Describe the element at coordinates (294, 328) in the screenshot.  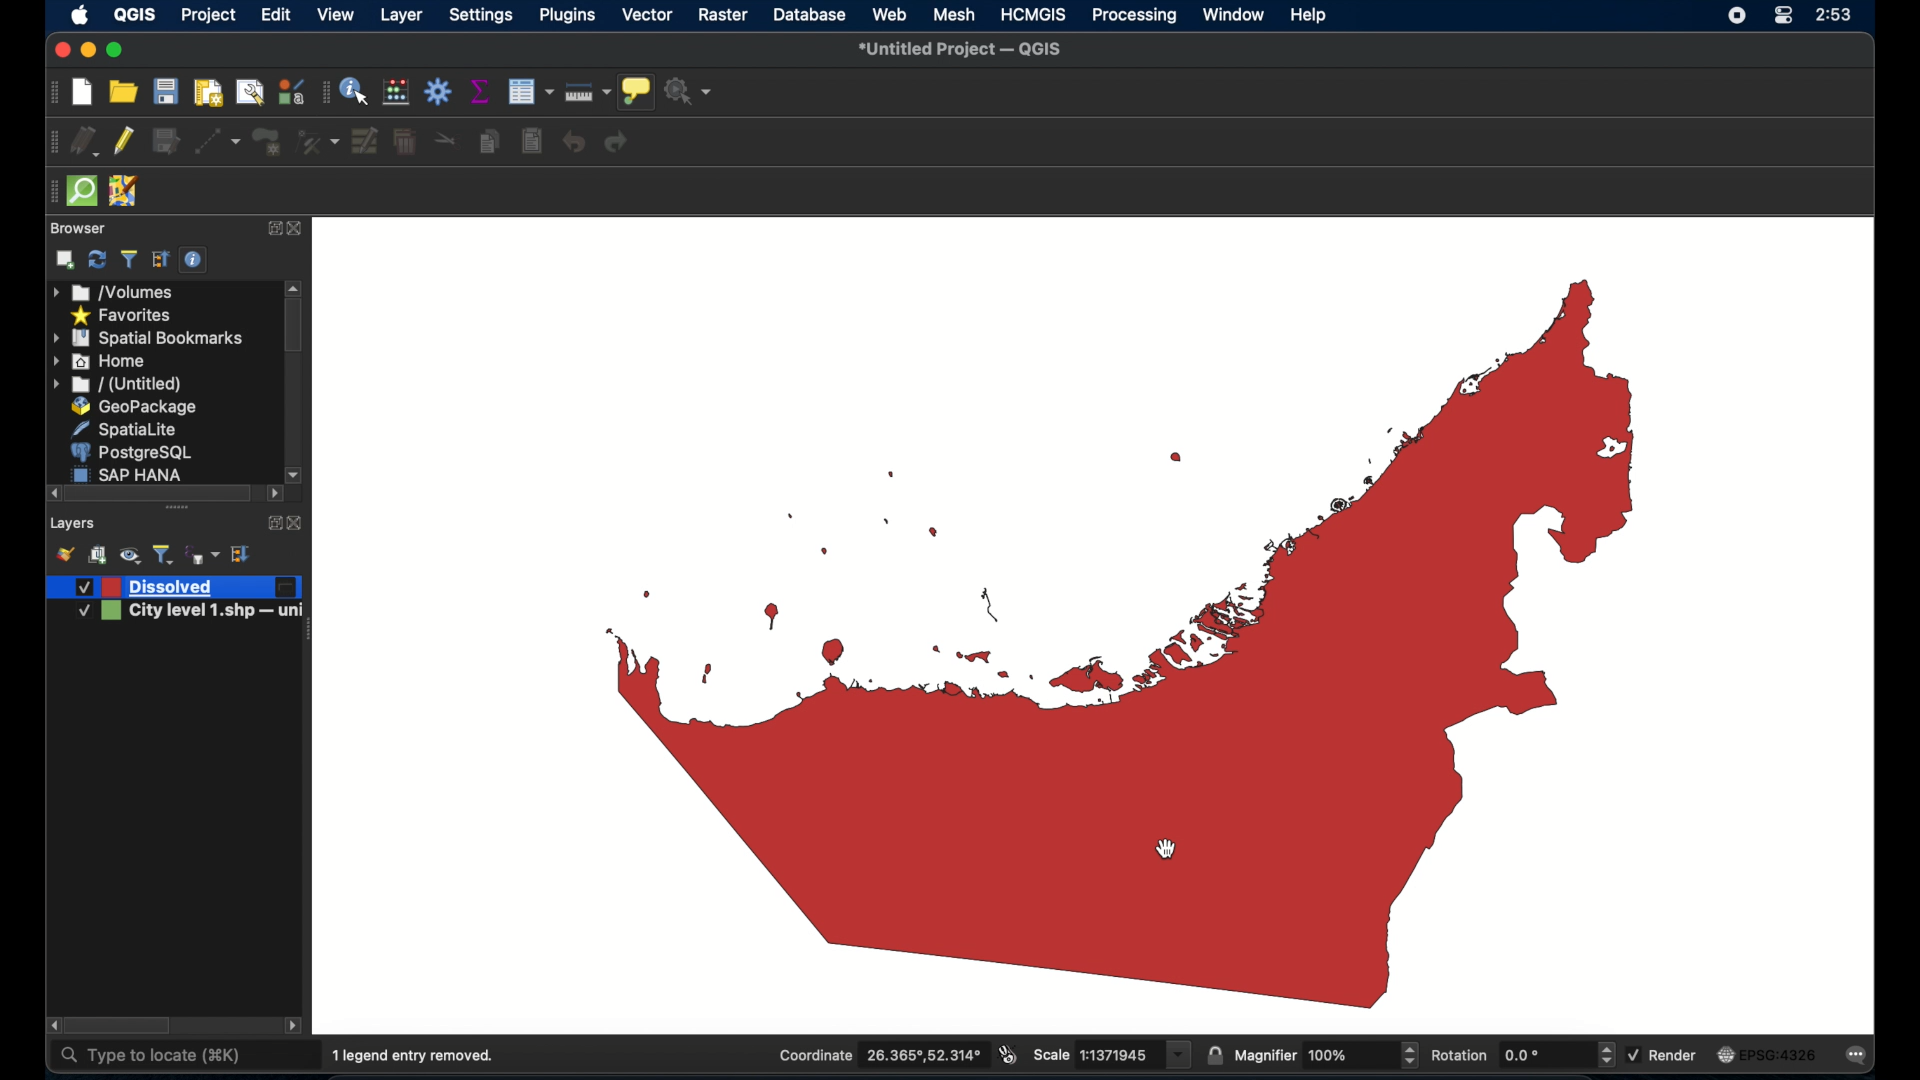
I see `scroll box` at that location.